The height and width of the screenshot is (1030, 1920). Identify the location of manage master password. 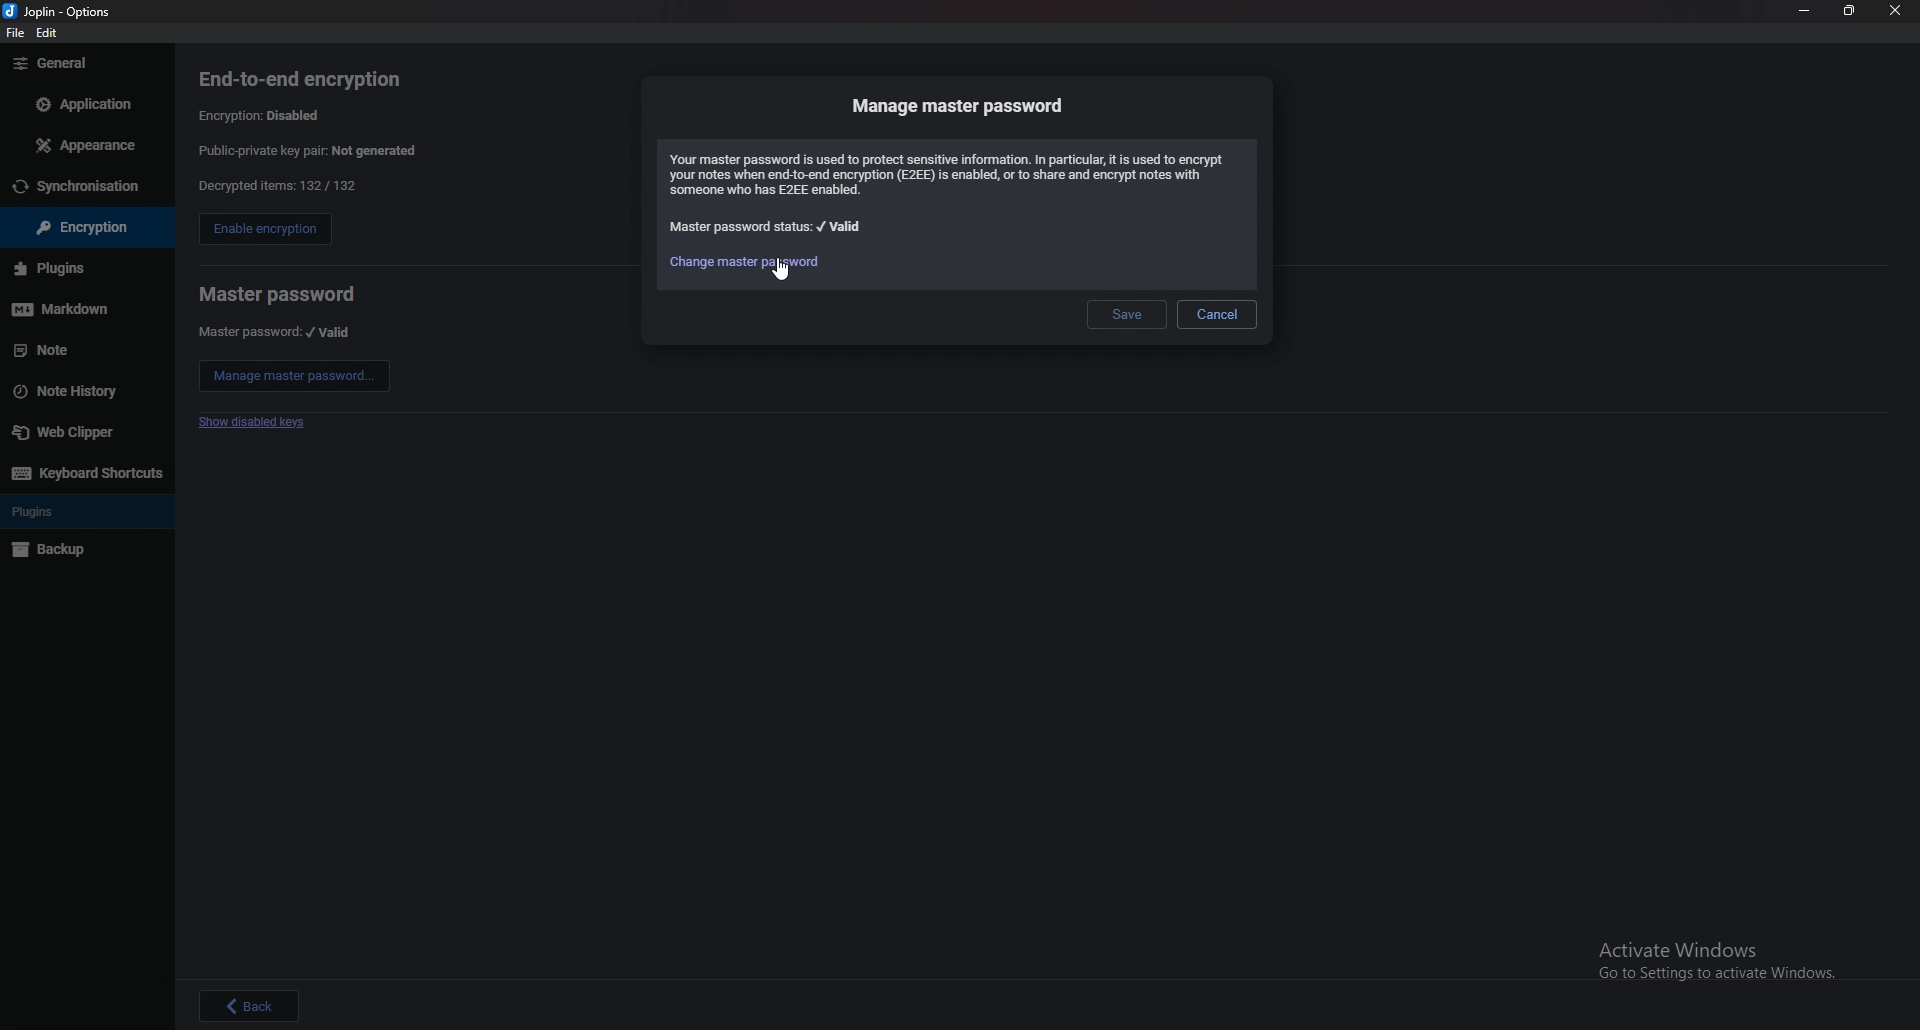
(295, 376).